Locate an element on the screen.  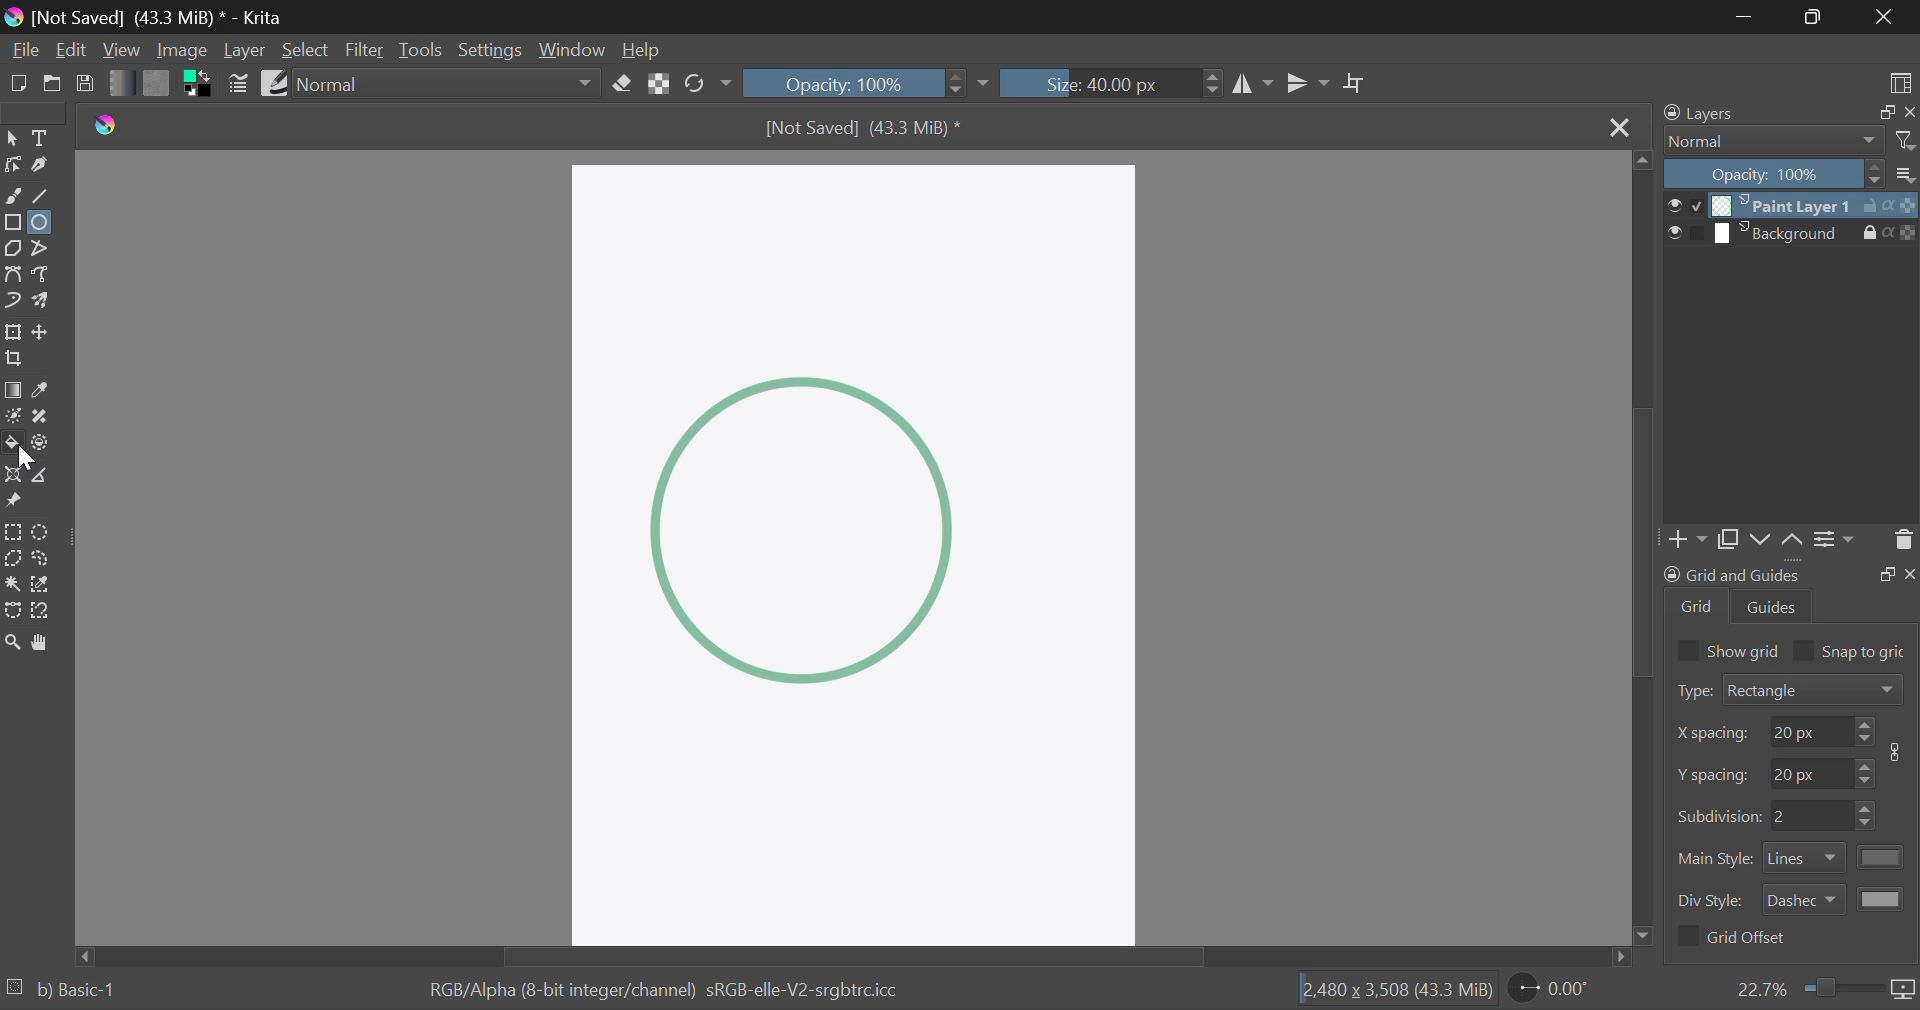
Window is located at coordinates (572, 52).